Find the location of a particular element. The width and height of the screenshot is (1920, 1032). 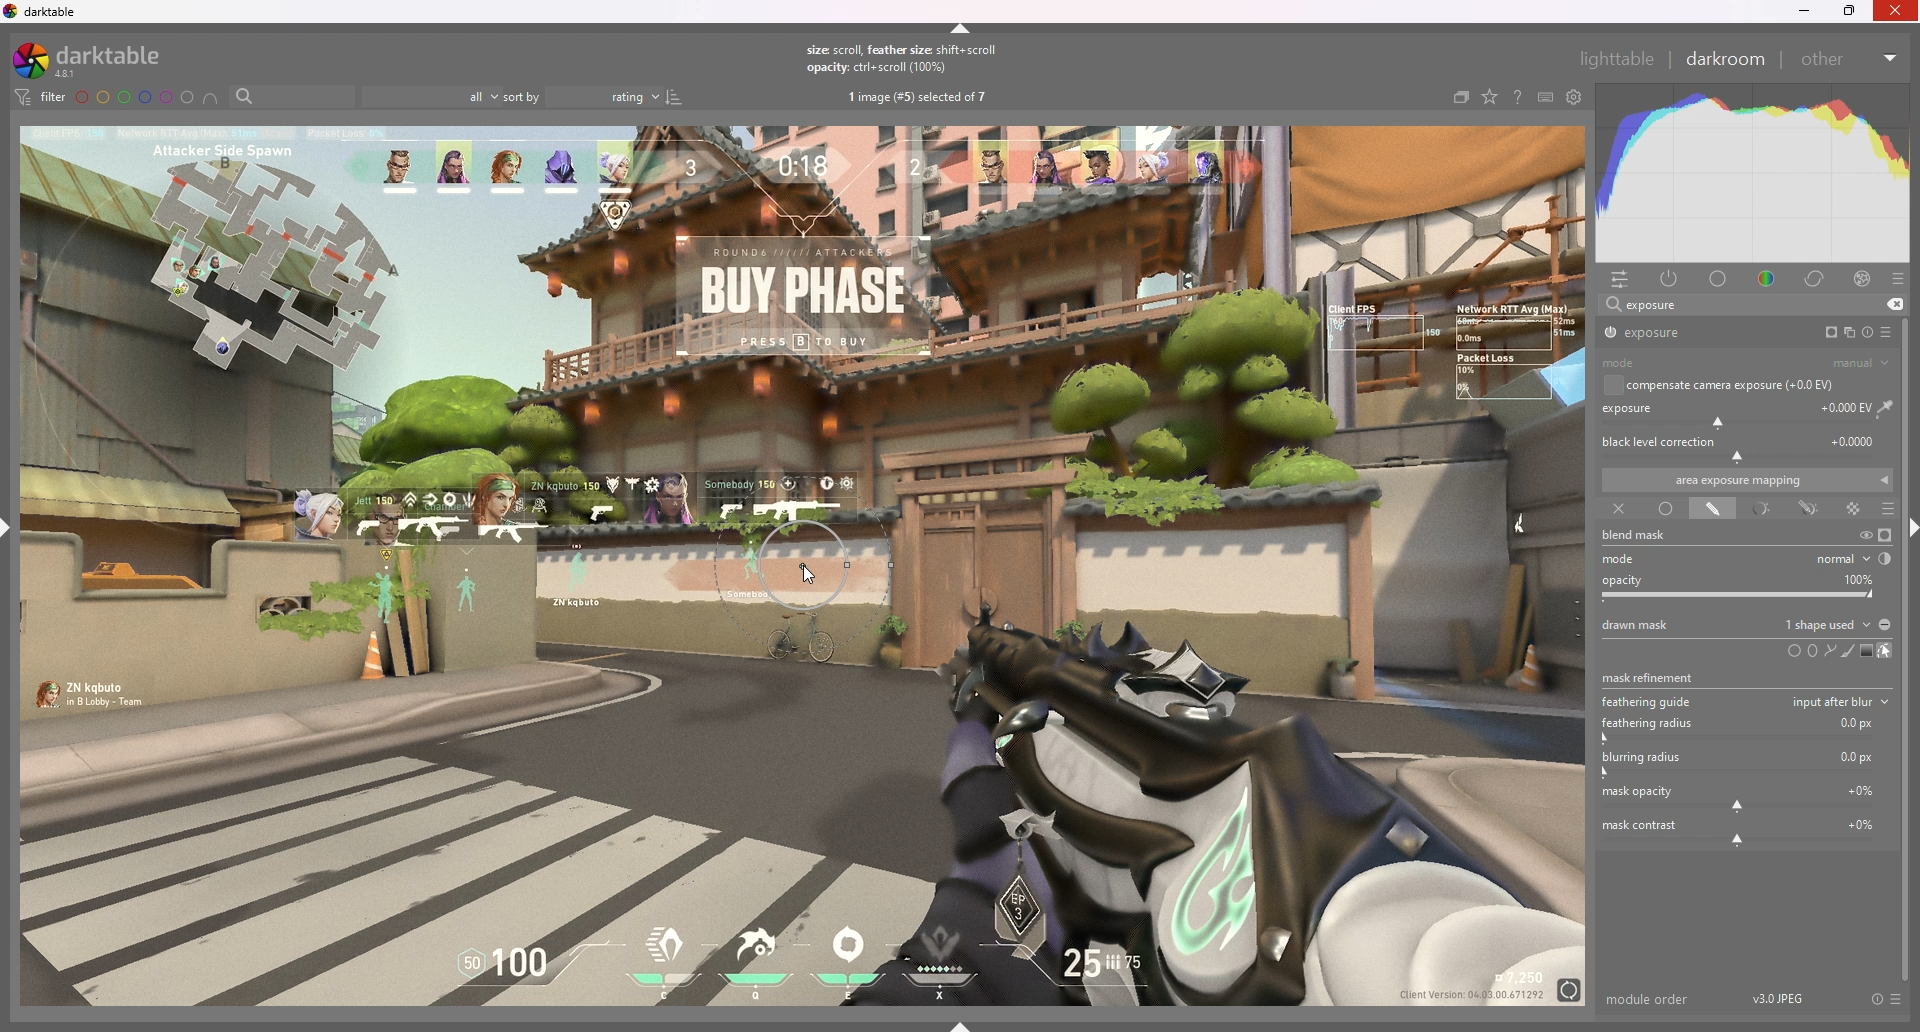

add gradient is located at coordinates (1865, 650).